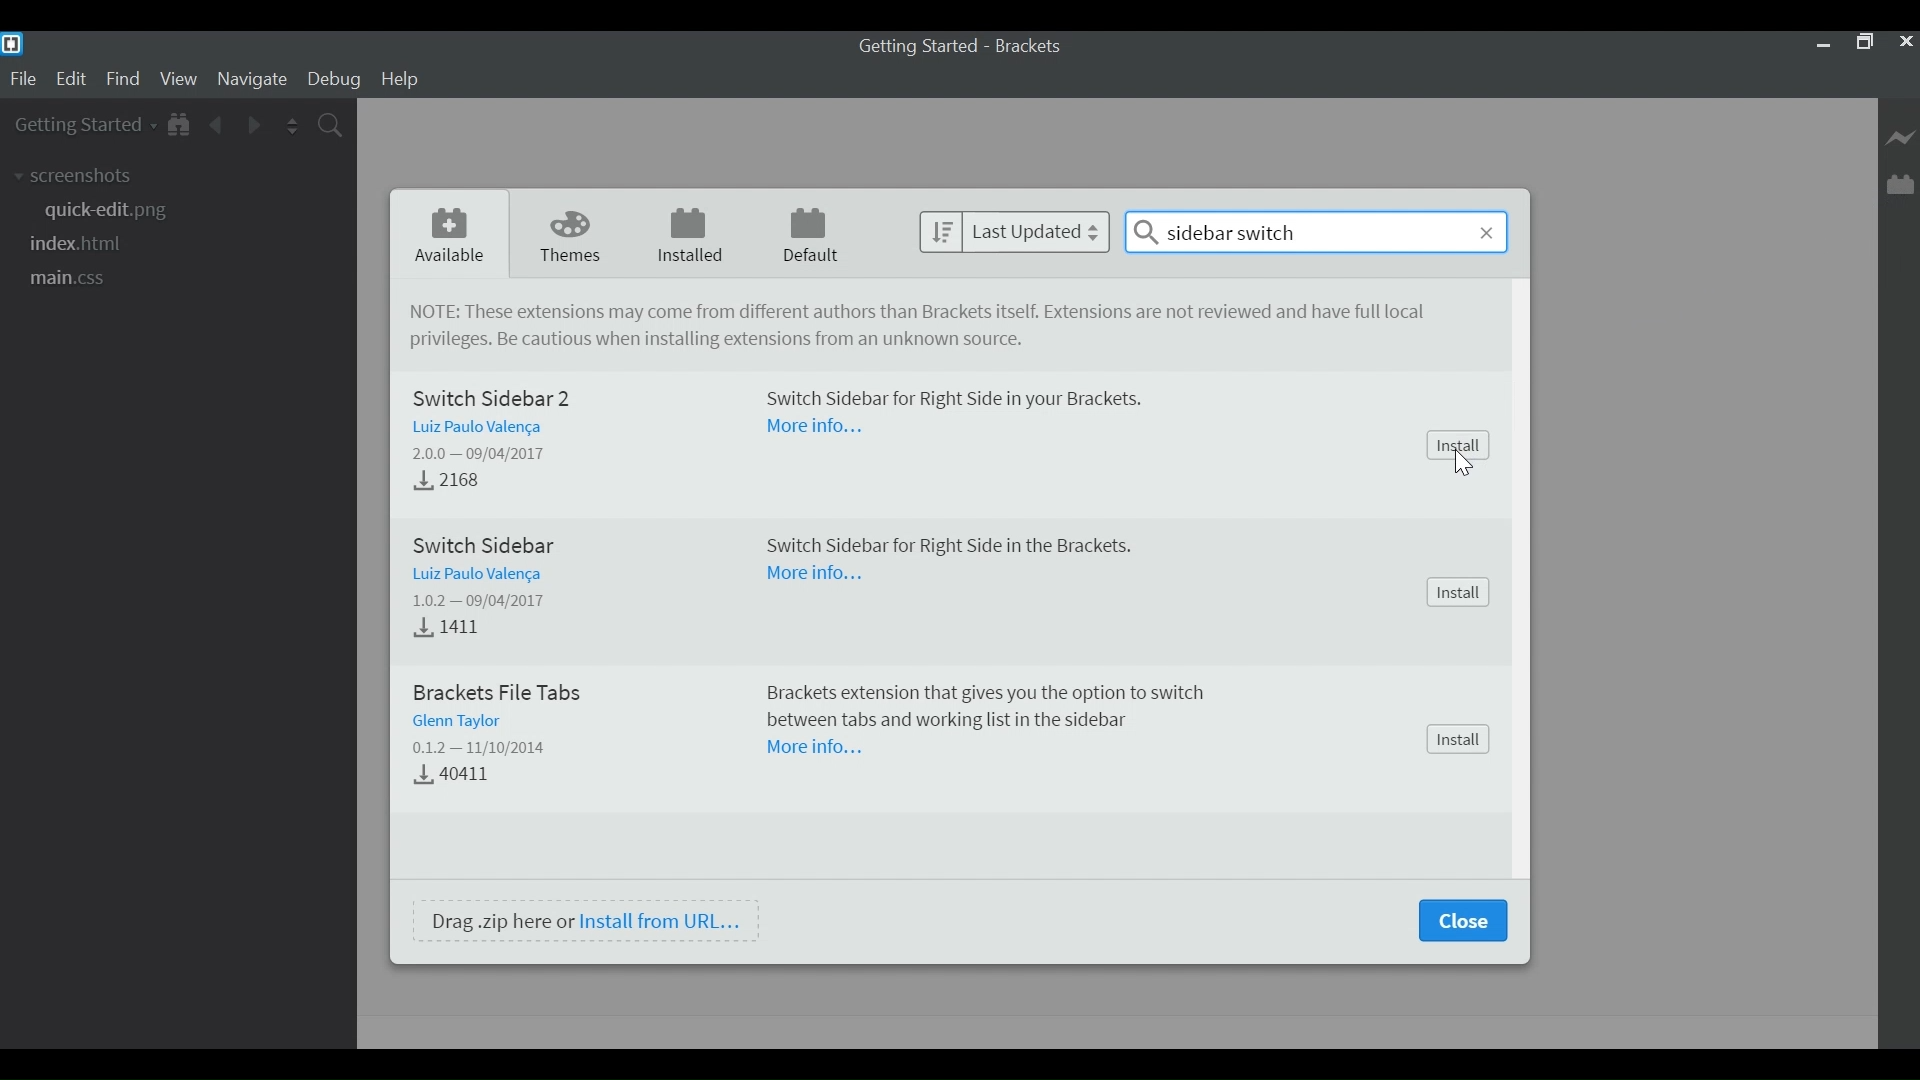  I want to click on More Information, so click(815, 426).